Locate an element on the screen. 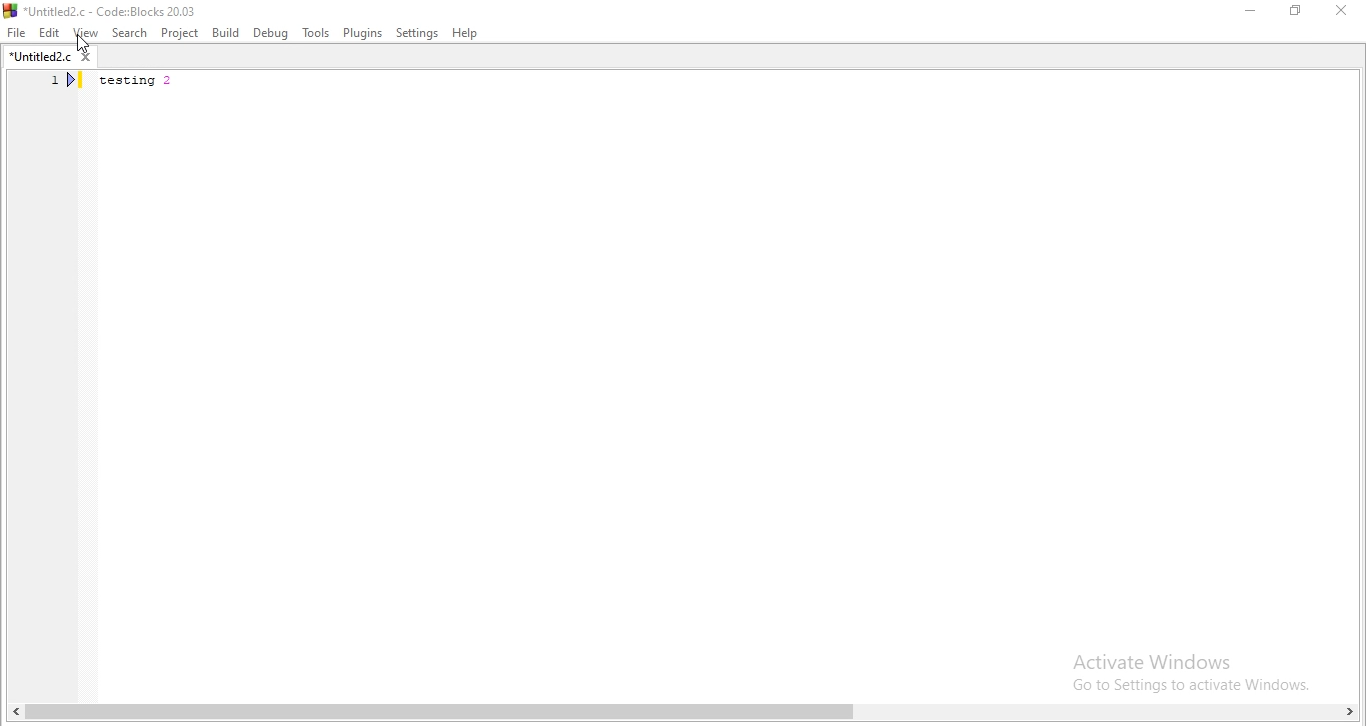 Image resolution: width=1366 pixels, height=726 pixels. View  is located at coordinates (81, 34).